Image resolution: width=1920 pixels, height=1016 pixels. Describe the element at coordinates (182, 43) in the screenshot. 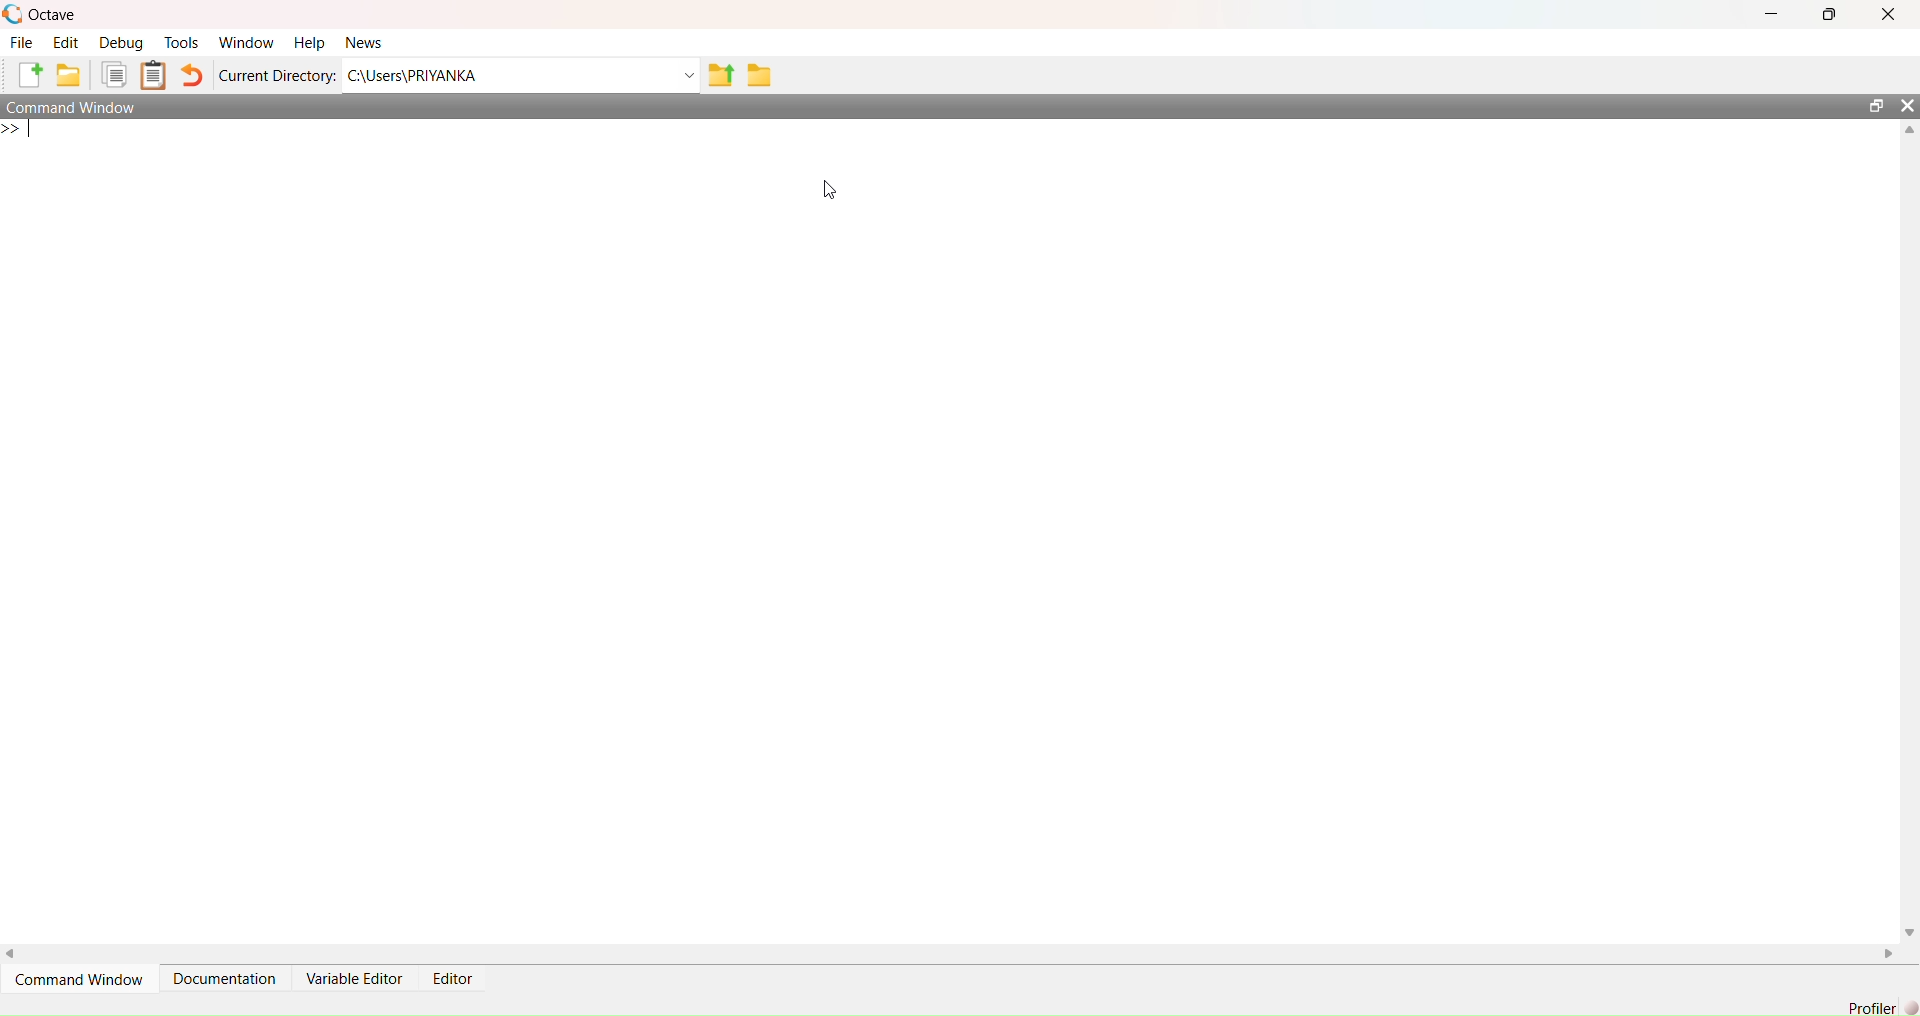

I see `Tools` at that location.